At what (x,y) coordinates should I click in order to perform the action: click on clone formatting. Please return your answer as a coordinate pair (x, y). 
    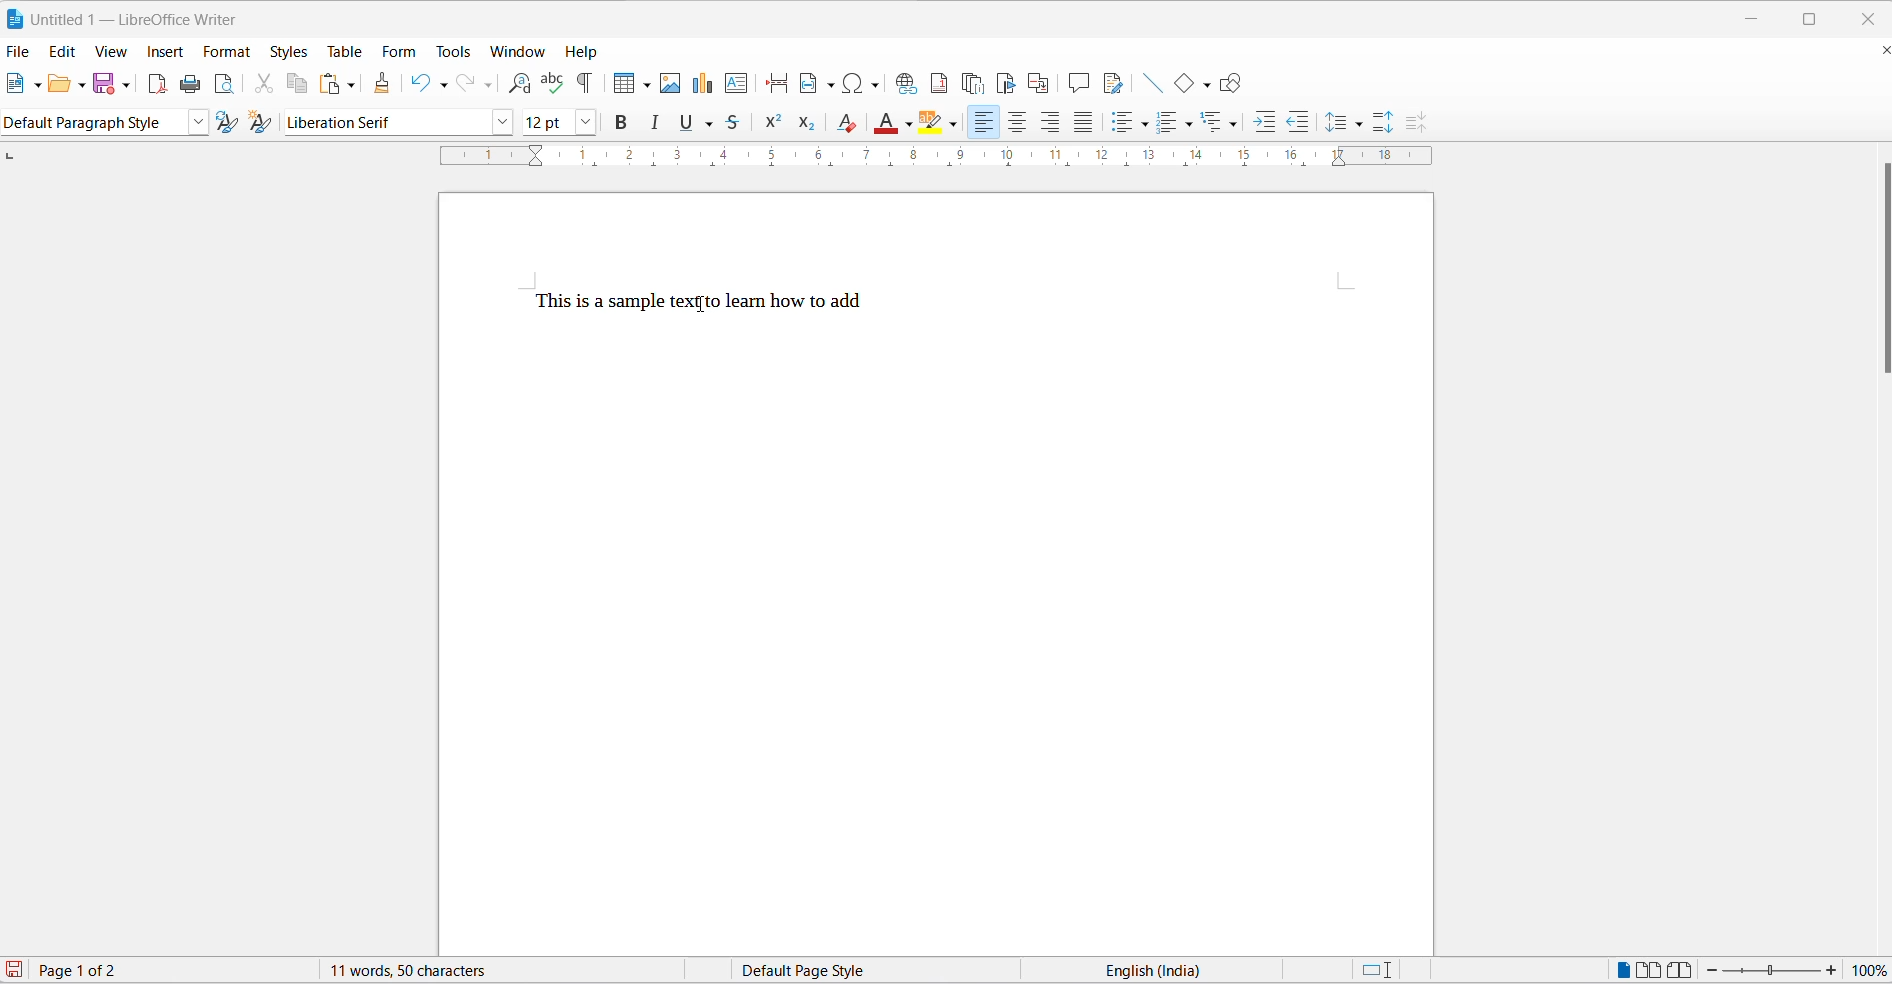
    Looking at the image, I should click on (384, 79).